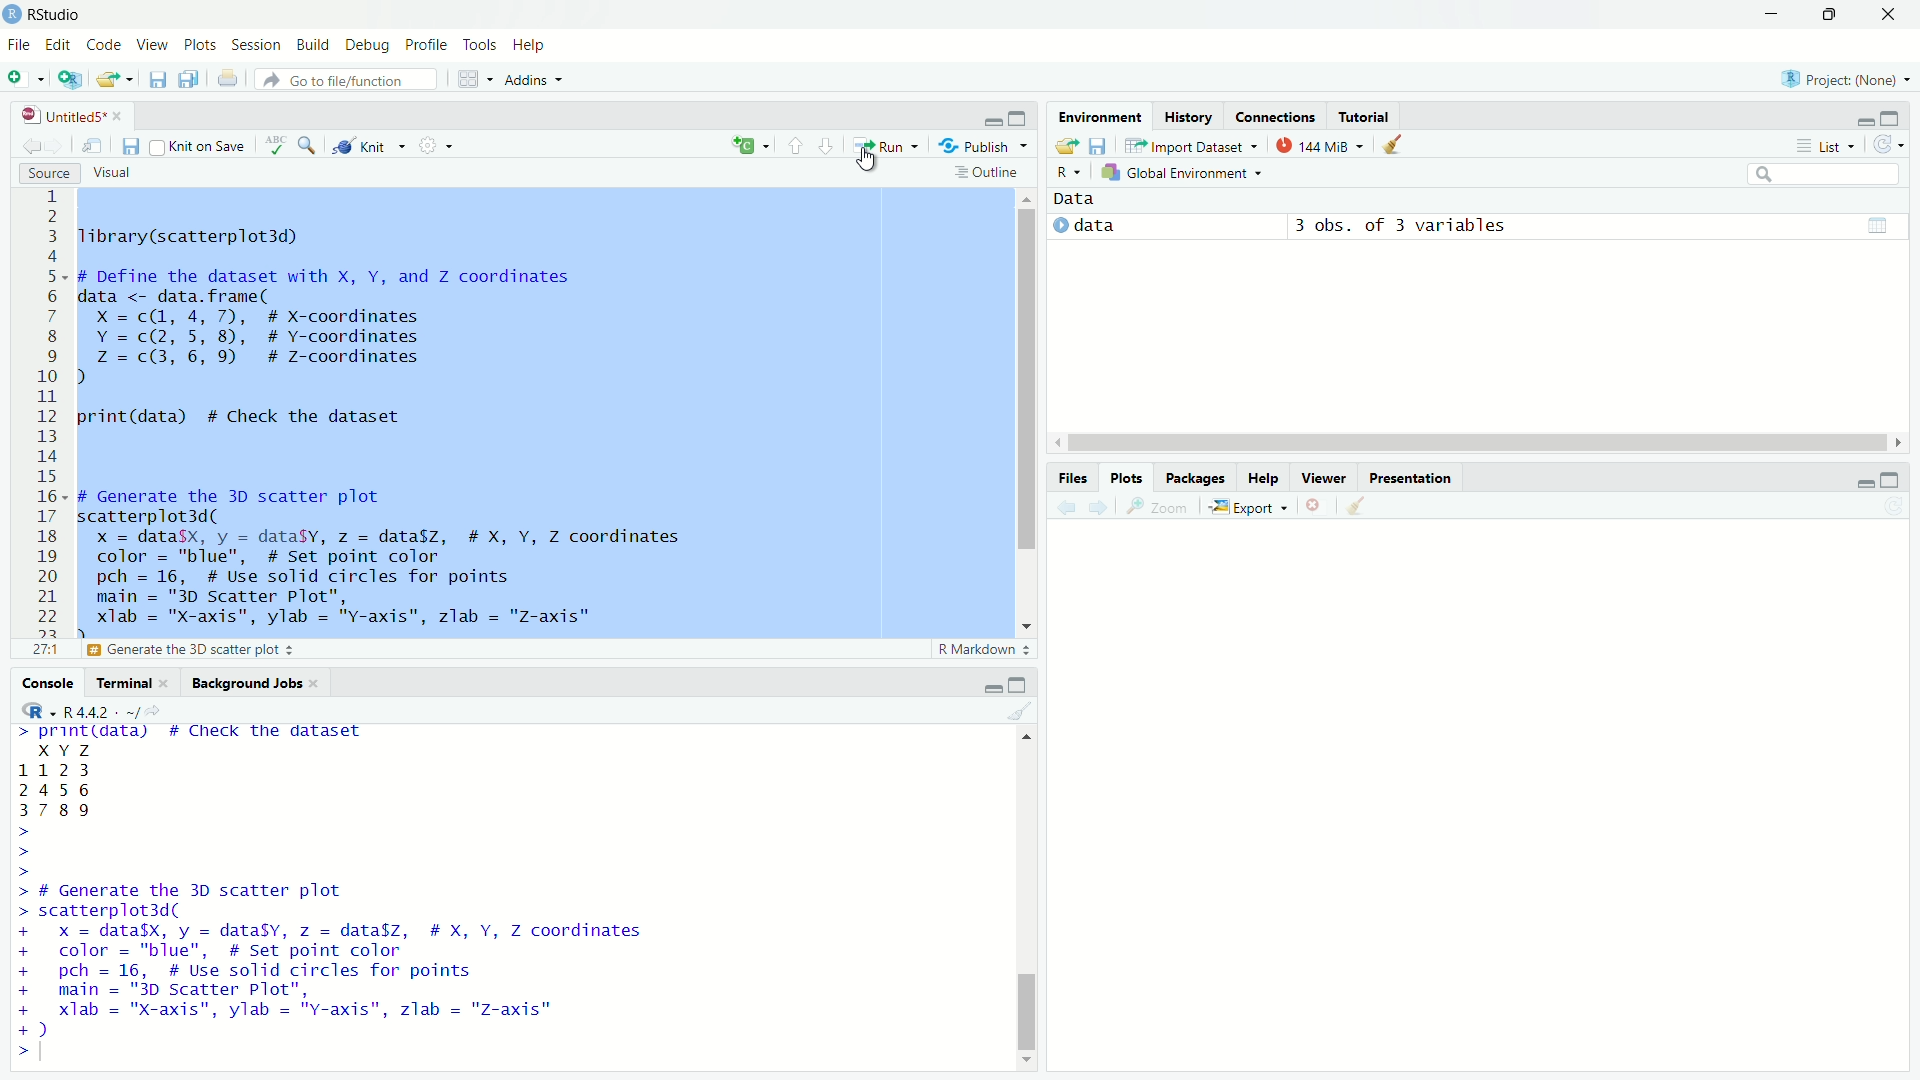 Image resolution: width=1920 pixels, height=1080 pixels. What do you see at coordinates (1070, 478) in the screenshot?
I see `files` at bounding box center [1070, 478].